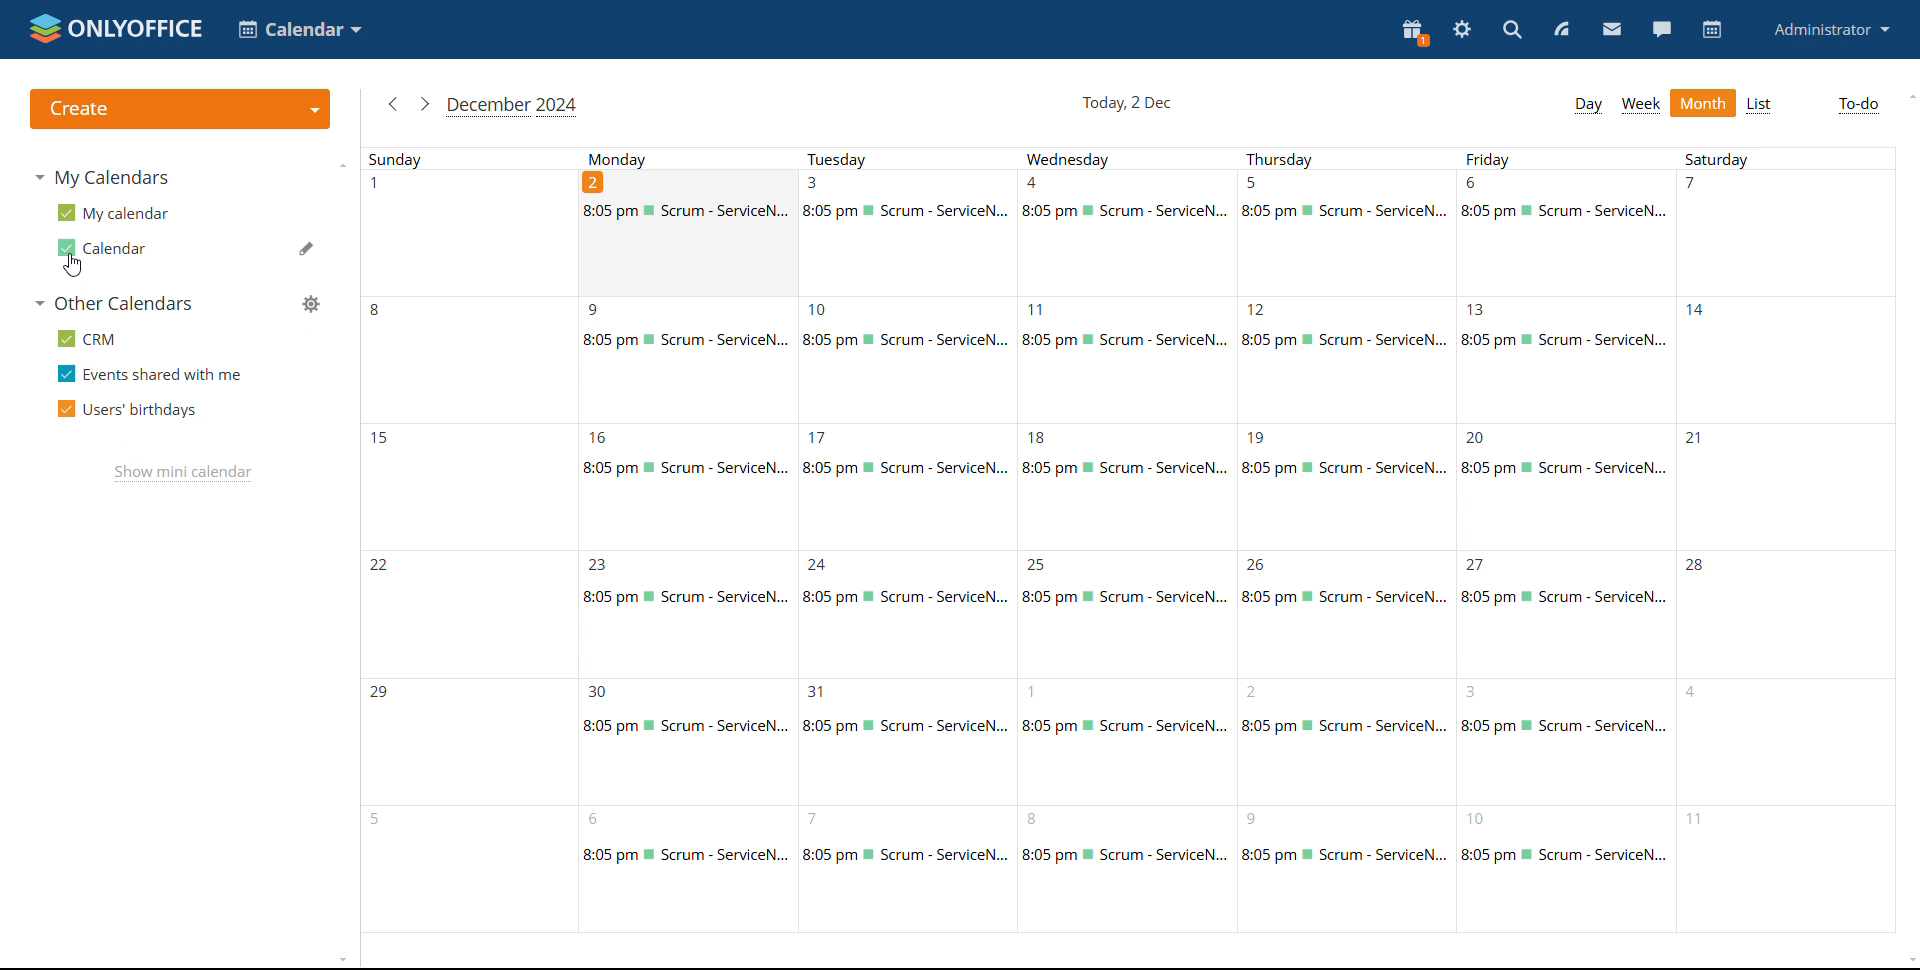 The width and height of the screenshot is (1920, 970). I want to click on monday, so click(694, 161).